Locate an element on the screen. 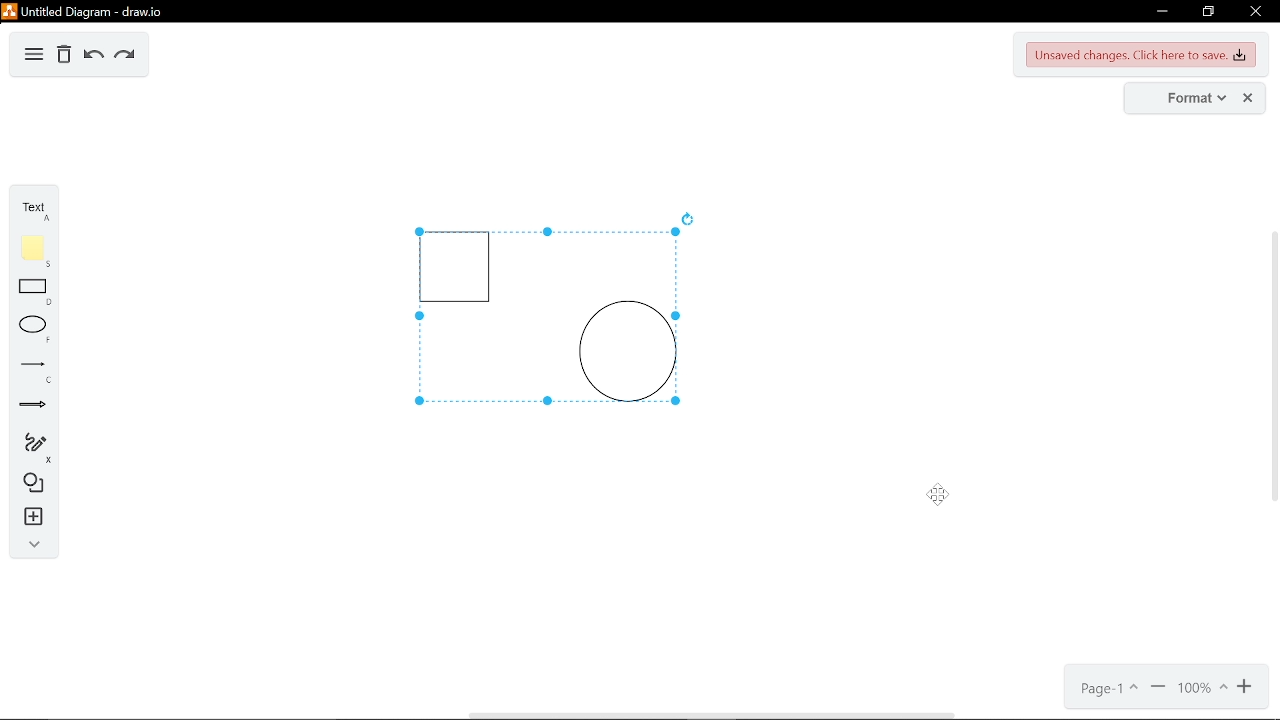  rotate diagram is located at coordinates (690, 219).